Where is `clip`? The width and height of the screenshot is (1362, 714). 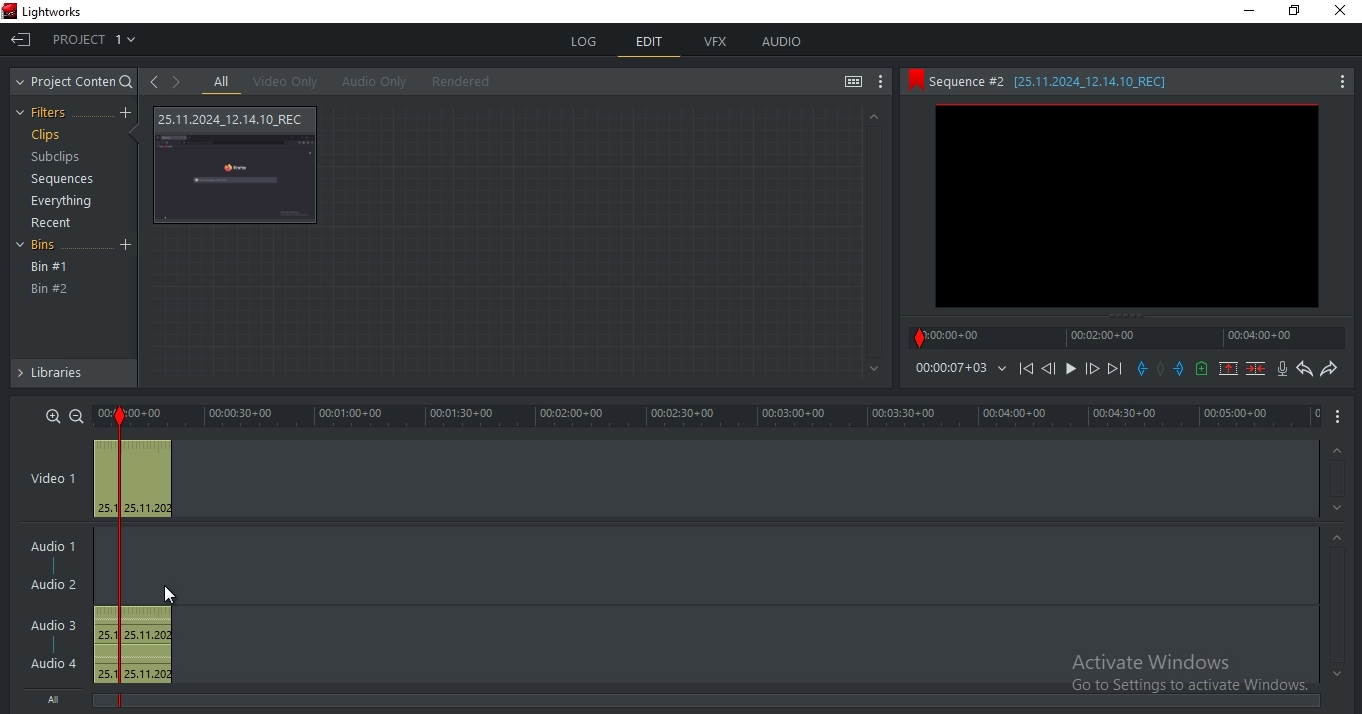 clip is located at coordinates (1126, 206).